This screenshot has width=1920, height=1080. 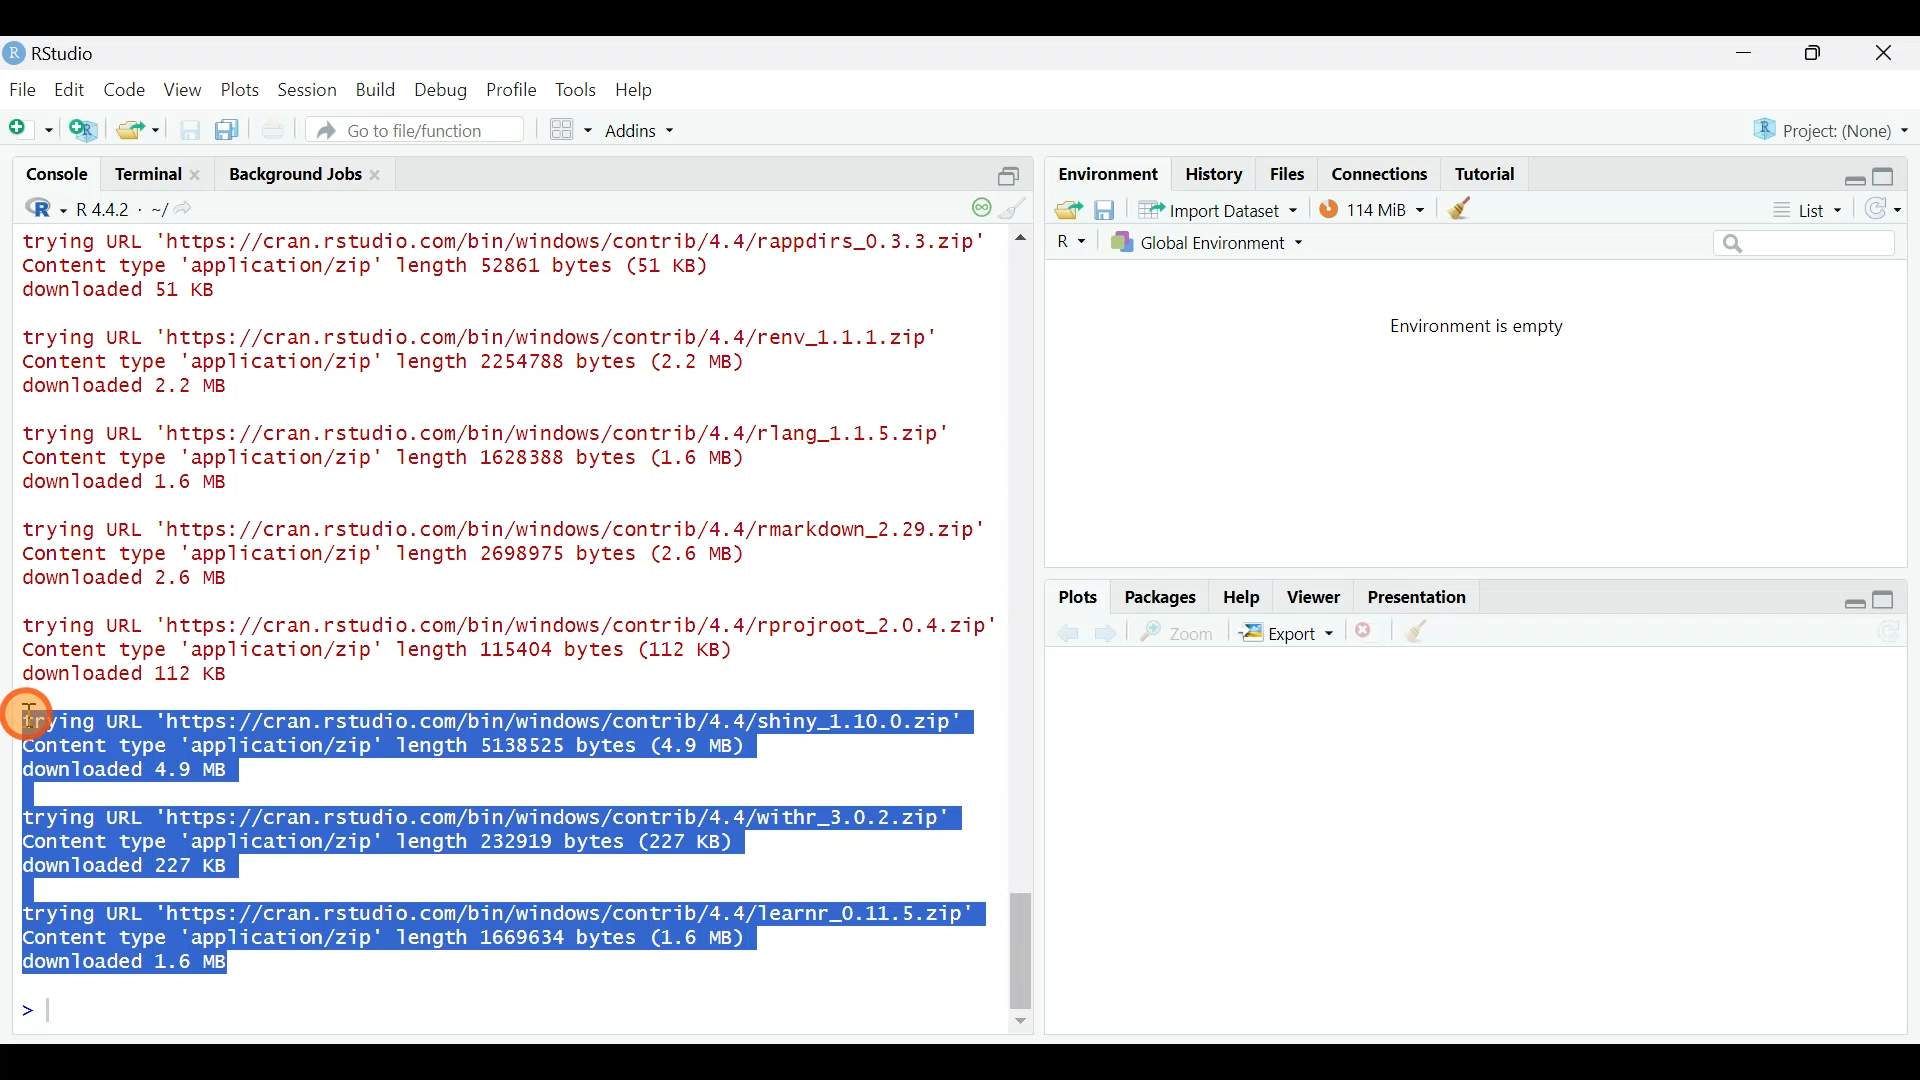 What do you see at coordinates (1067, 633) in the screenshot?
I see `next plot` at bounding box center [1067, 633].